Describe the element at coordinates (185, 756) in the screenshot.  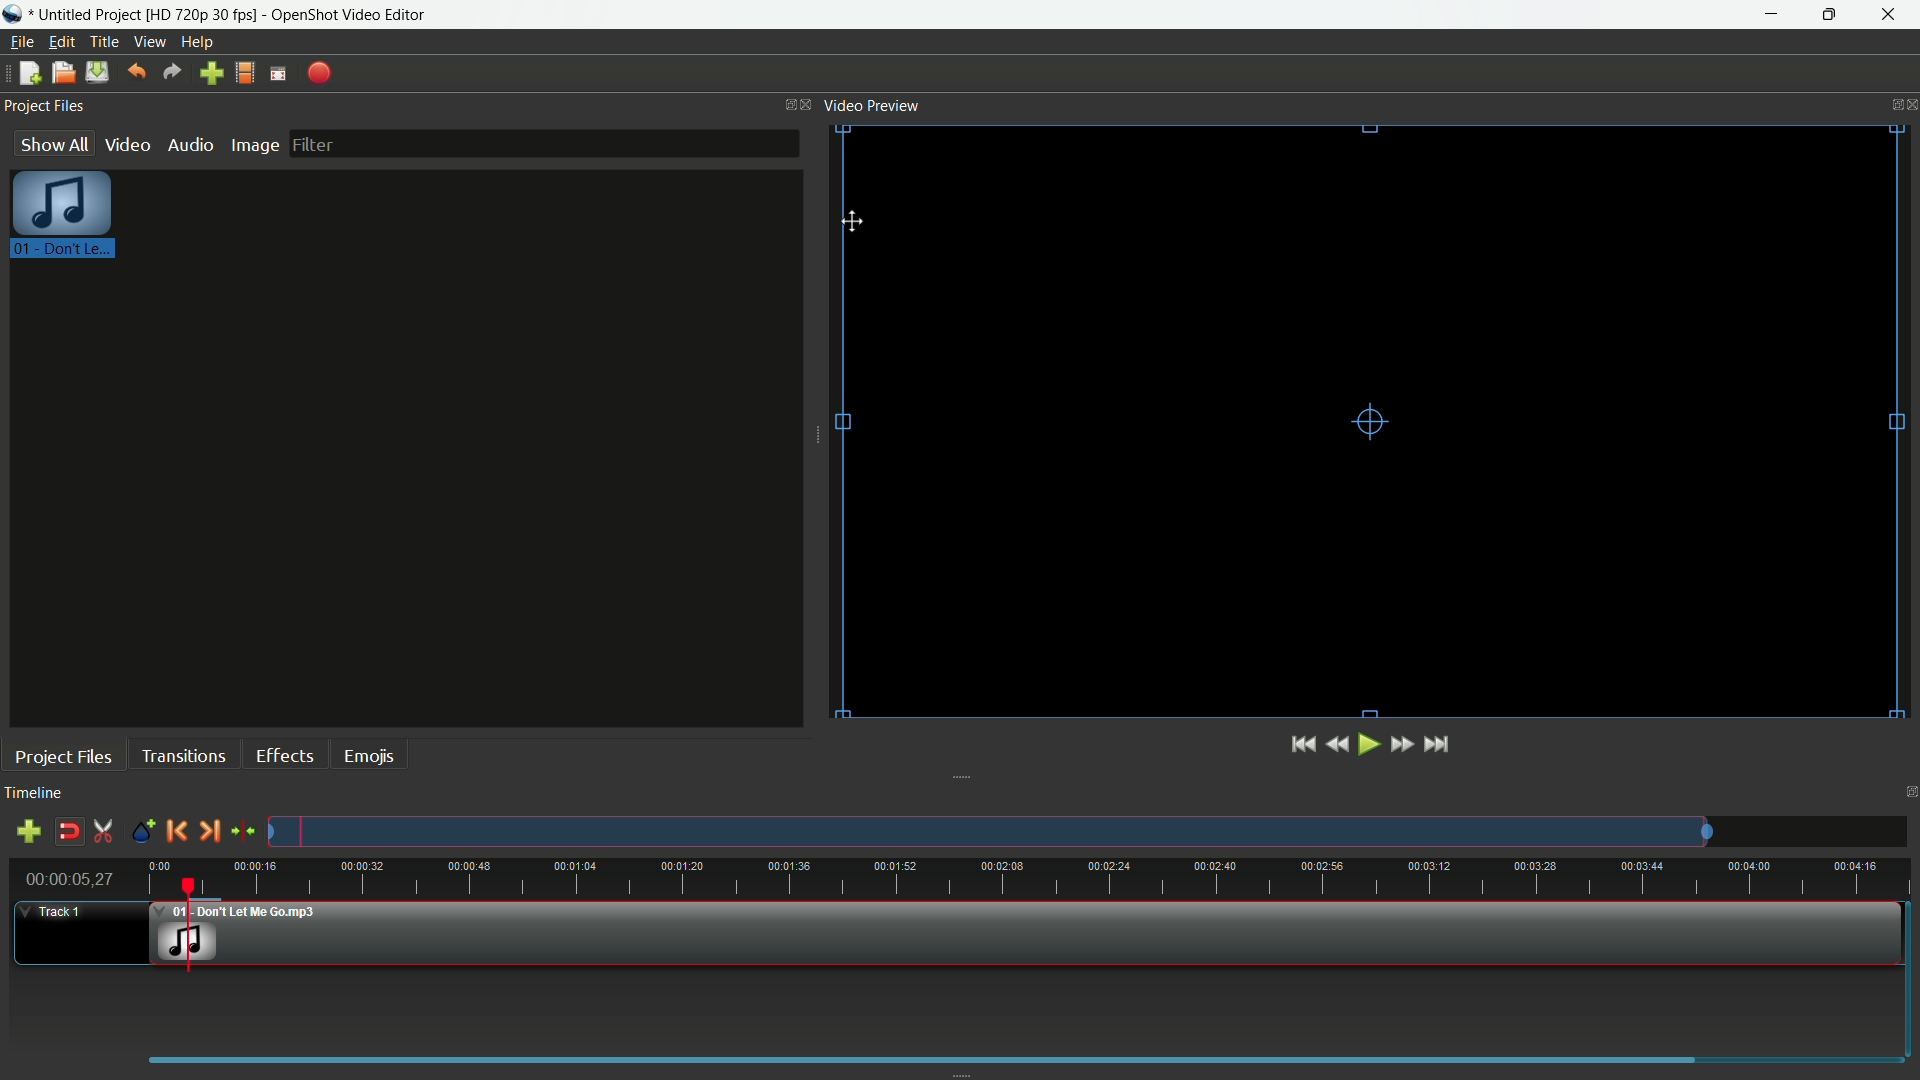
I see `transitions` at that location.